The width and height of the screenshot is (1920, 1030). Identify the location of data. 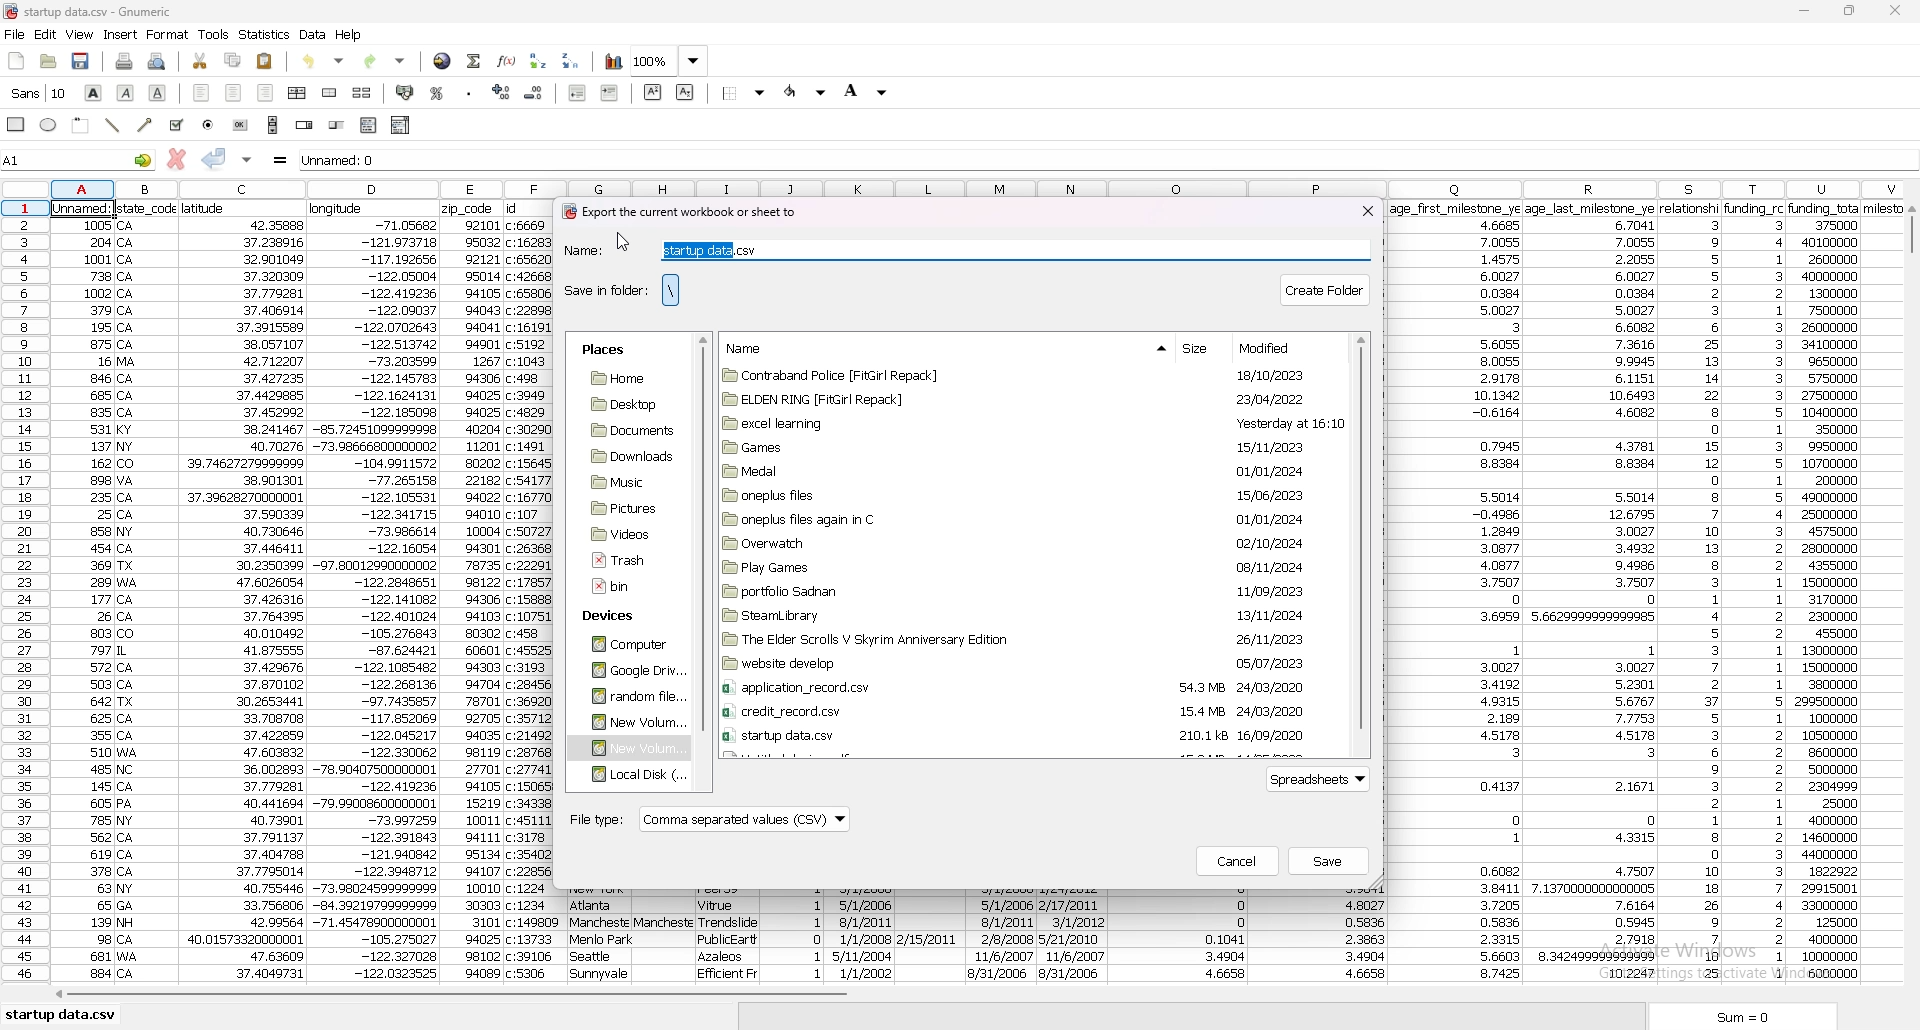
(725, 932).